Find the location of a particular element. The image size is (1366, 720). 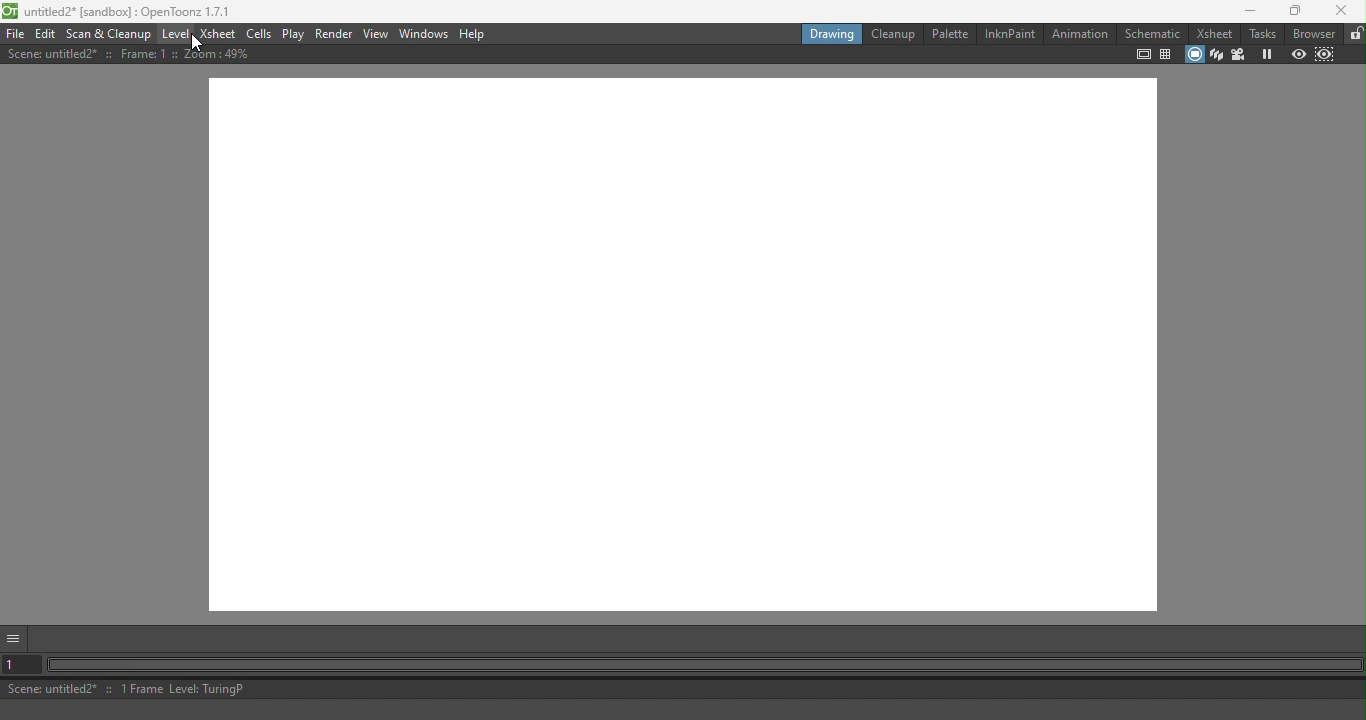

Tasks is located at coordinates (1263, 33).